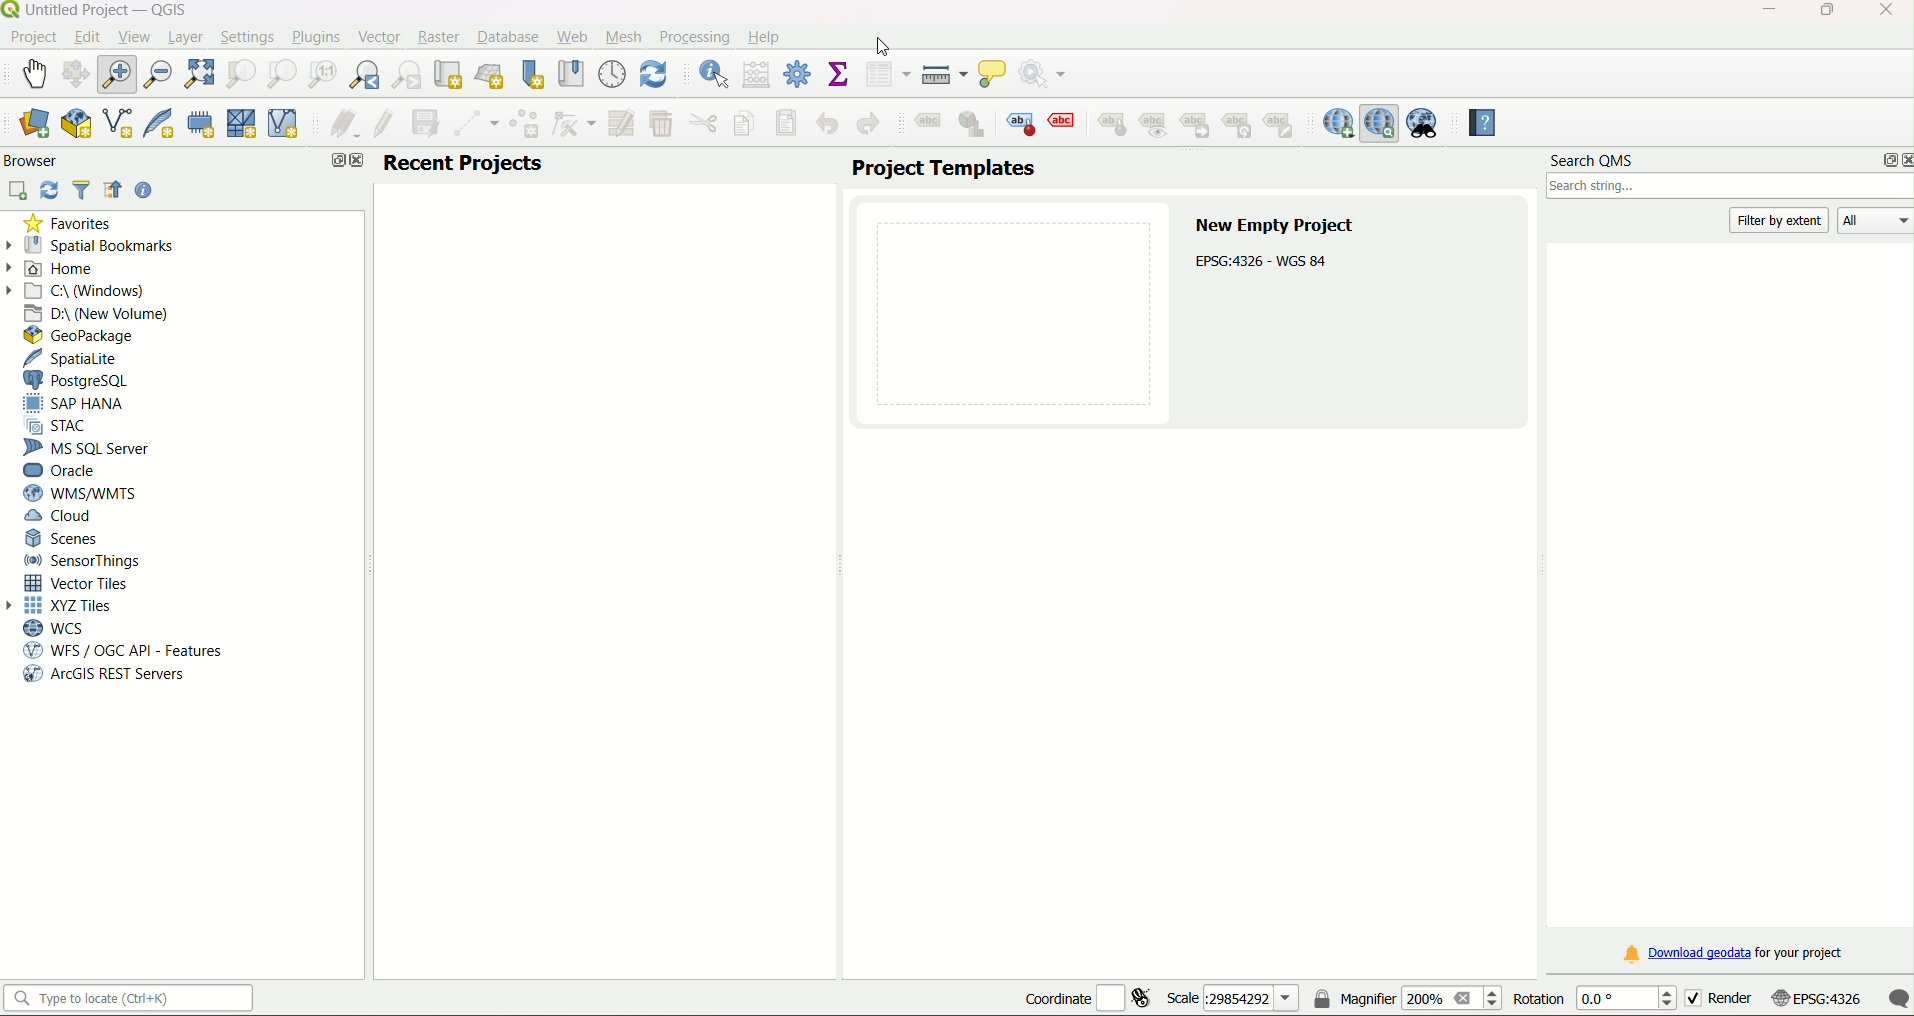 This screenshot has height=1016, width=1914. Describe the element at coordinates (1049, 75) in the screenshot. I see `run feature action` at that location.